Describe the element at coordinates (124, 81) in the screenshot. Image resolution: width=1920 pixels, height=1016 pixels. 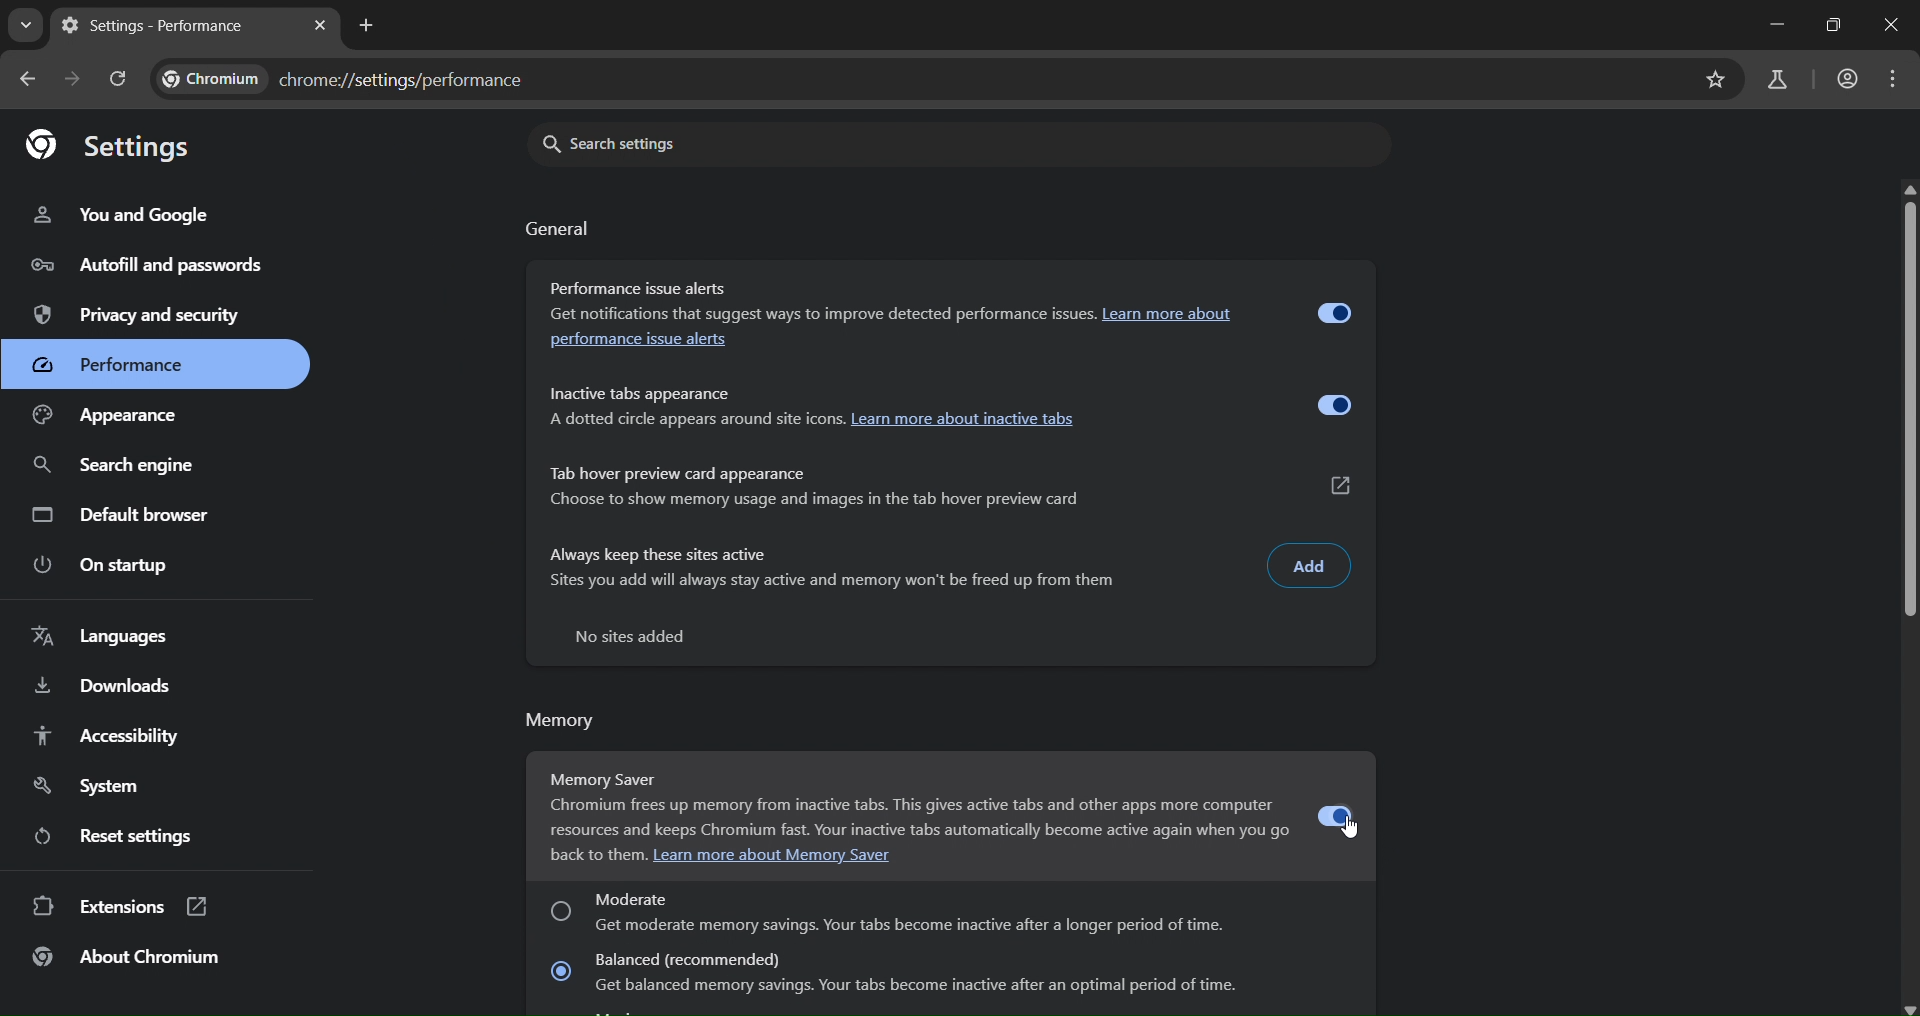
I see `reload` at that location.